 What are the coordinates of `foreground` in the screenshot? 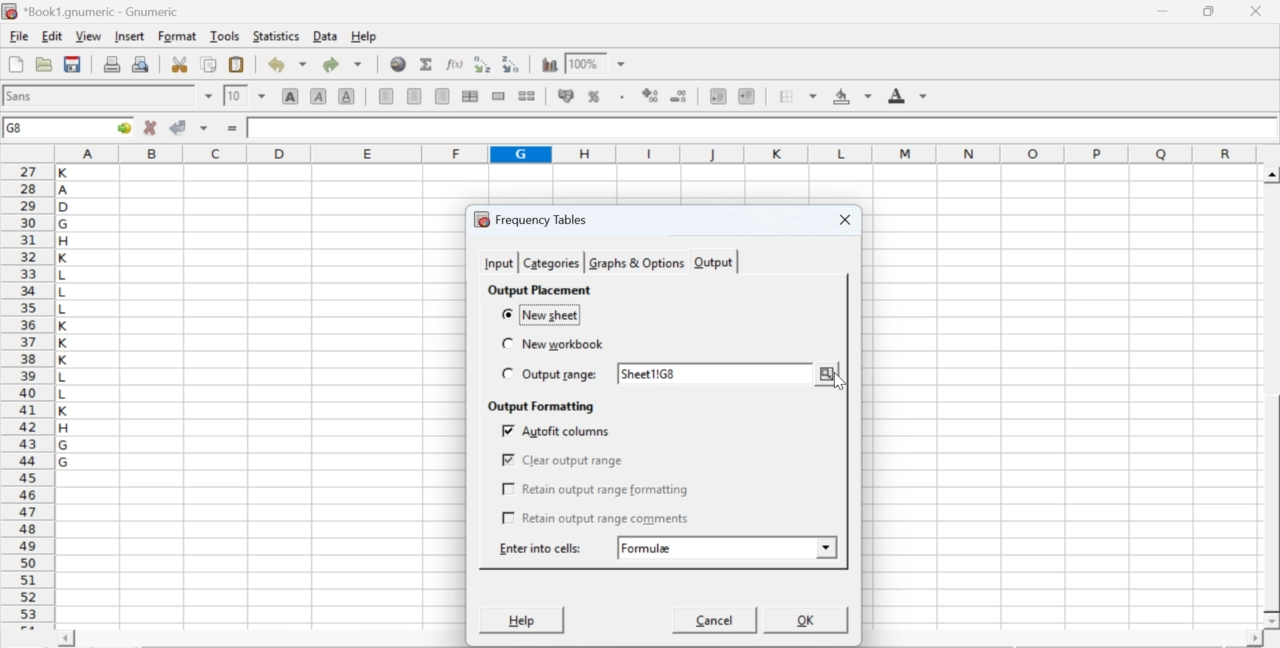 It's located at (908, 95).